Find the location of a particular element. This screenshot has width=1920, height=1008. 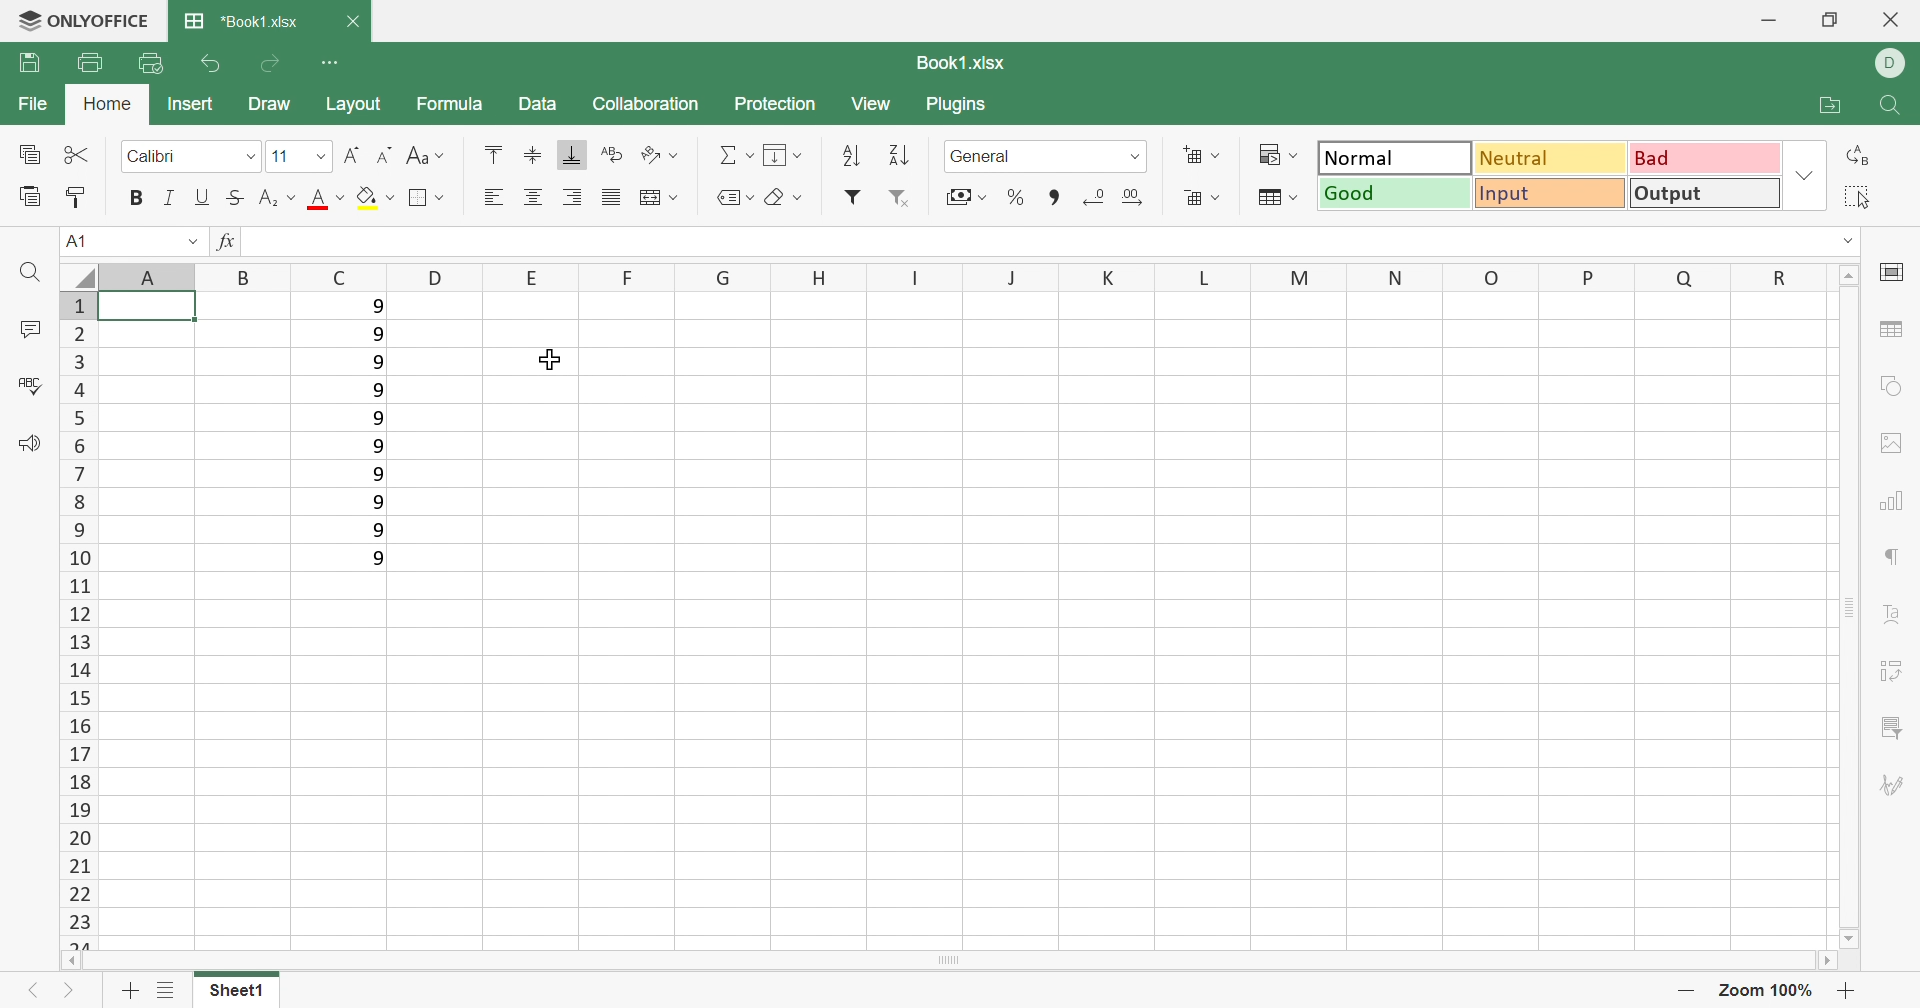

Decrement font size is located at coordinates (385, 154).